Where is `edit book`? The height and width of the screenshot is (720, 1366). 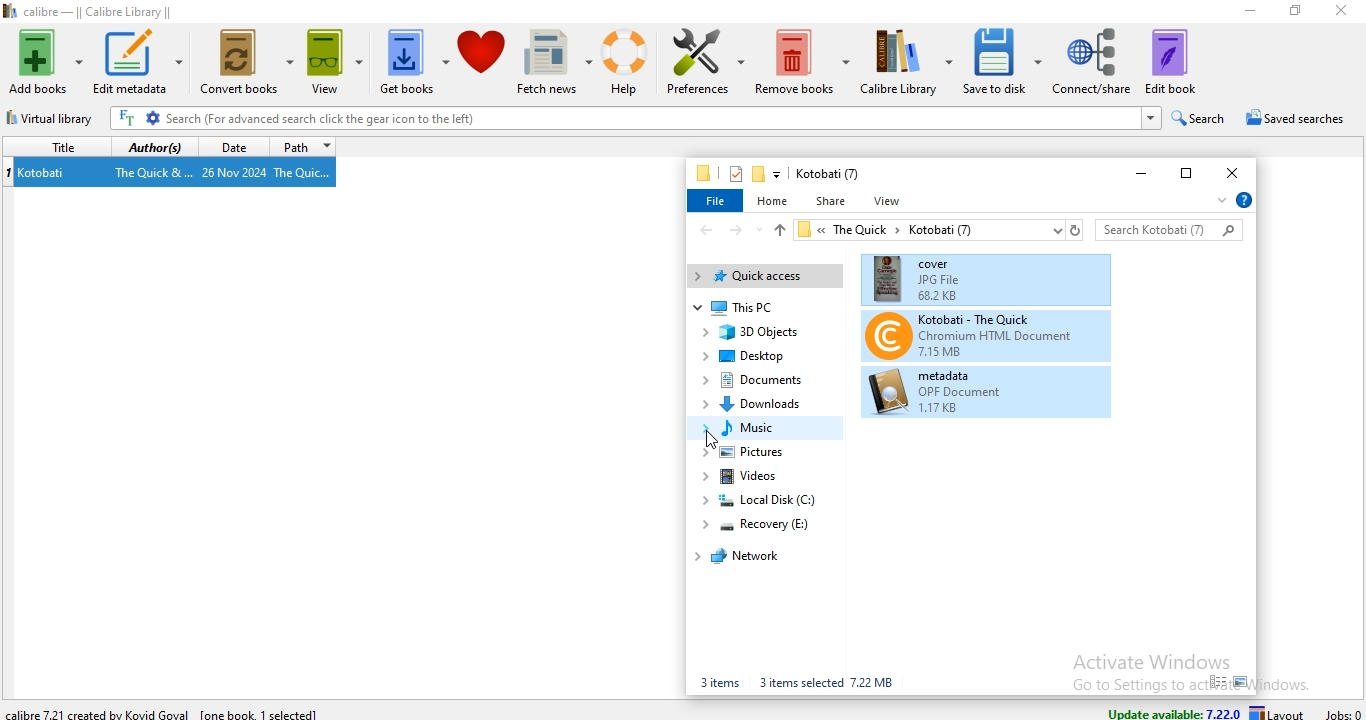
edit book is located at coordinates (1171, 61).